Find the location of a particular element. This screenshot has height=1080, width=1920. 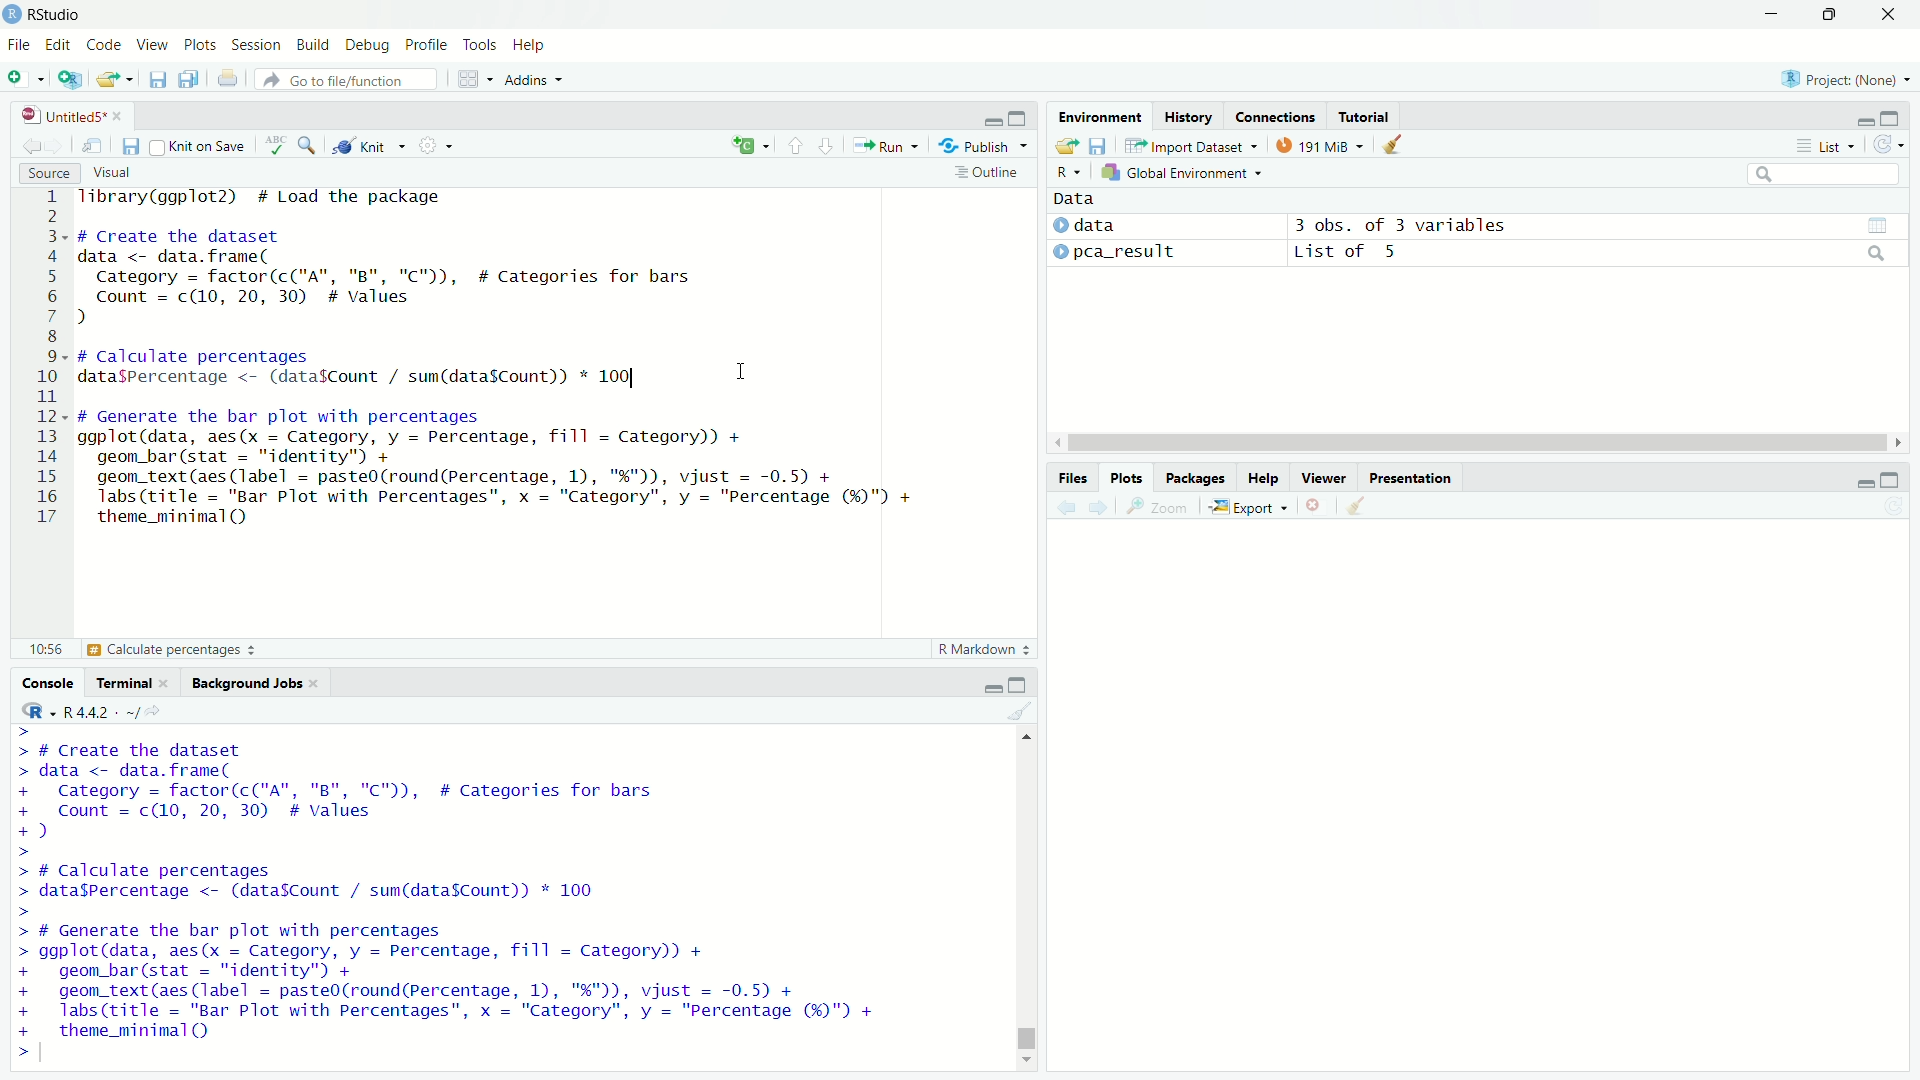

packages is located at coordinates (1197, 478).